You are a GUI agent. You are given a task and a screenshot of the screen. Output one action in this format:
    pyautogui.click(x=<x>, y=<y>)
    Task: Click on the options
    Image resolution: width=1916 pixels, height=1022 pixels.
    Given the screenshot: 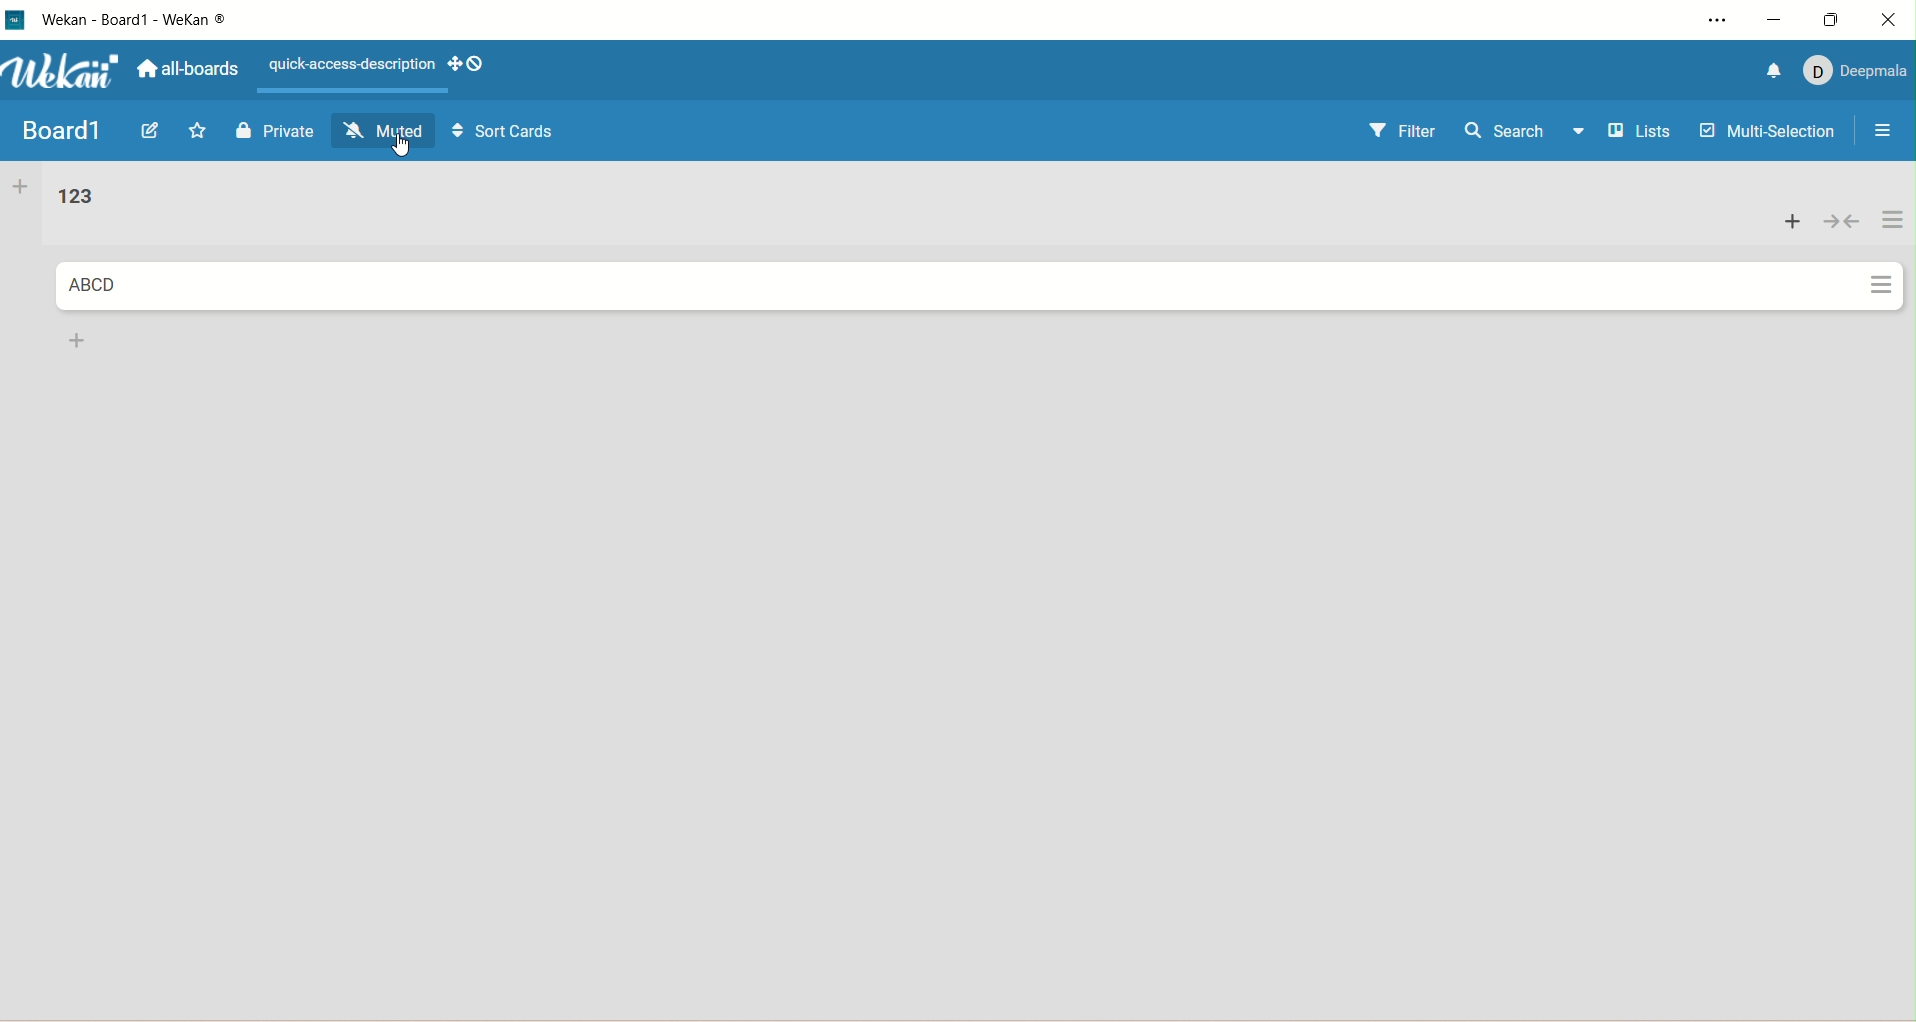 What is the action you would take?
    pyautogui.click(x=1878, y=133)
    